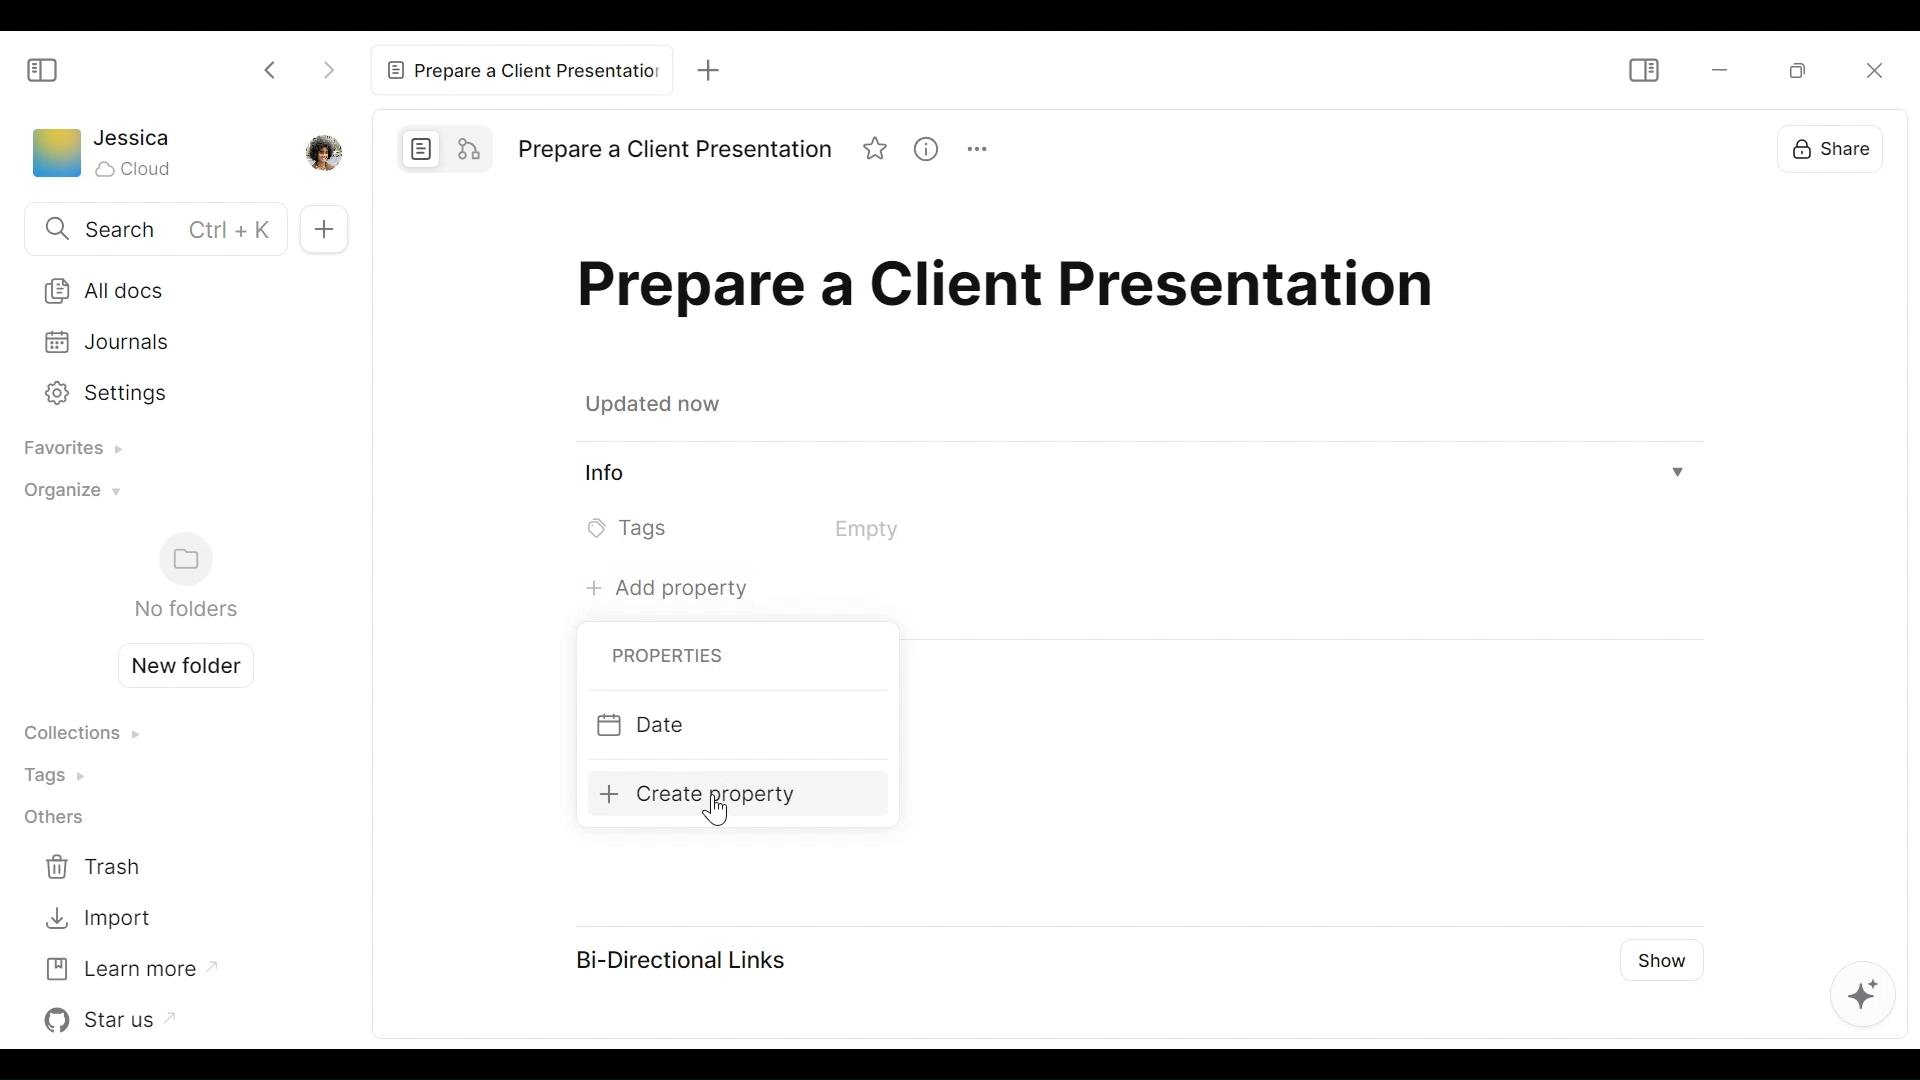  I want to click on Add property, so click(661, 586).